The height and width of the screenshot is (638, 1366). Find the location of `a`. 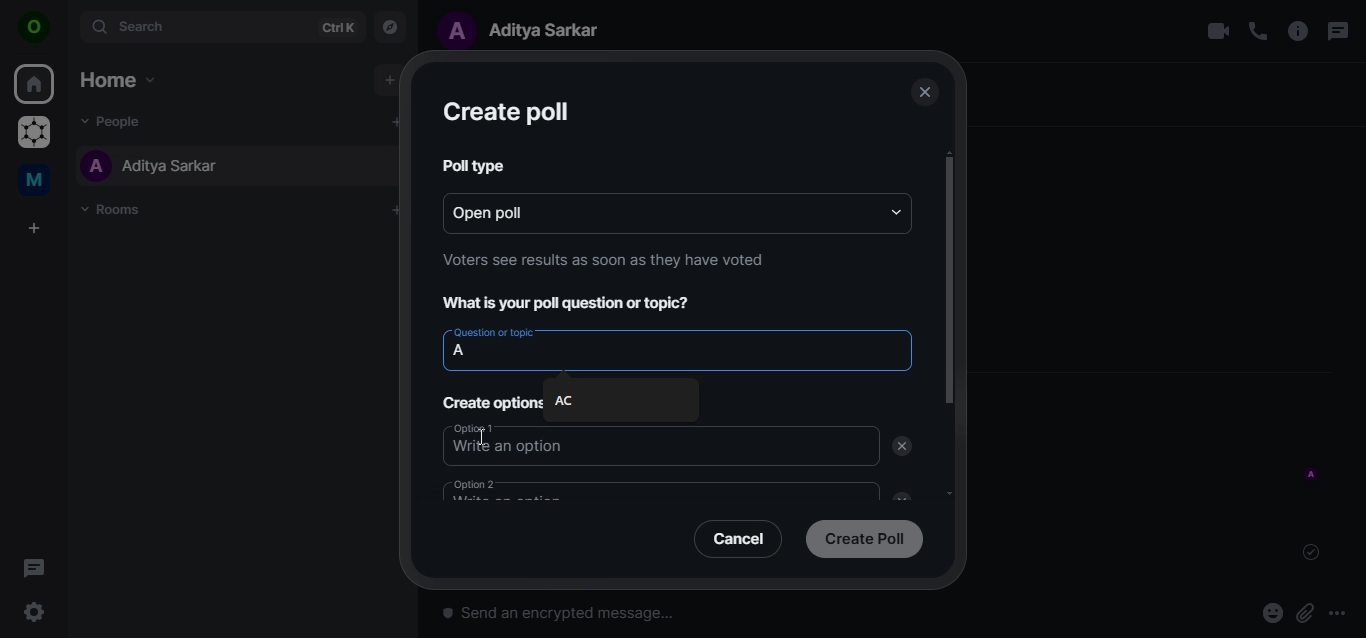

a is located at coordinates (466, 353).